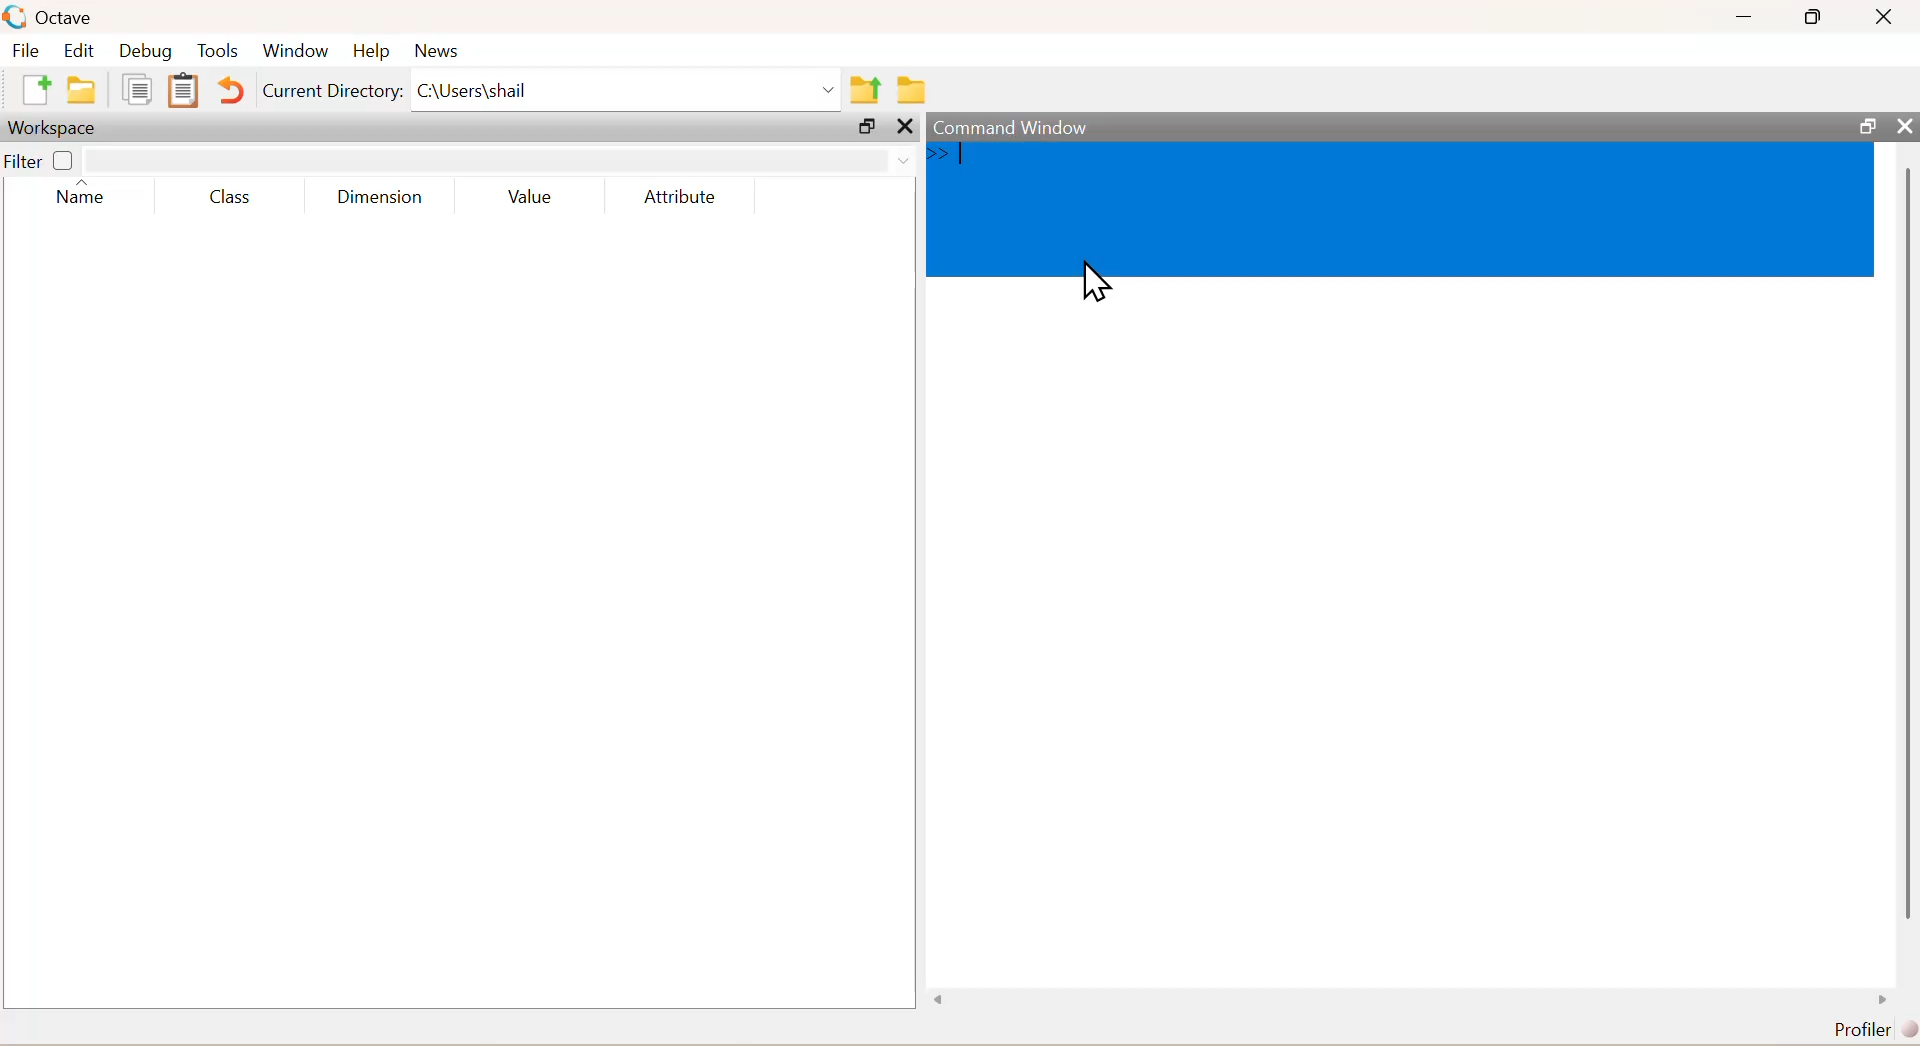  Describe the element at coordinates (17, 17) in the screenshot. I see `logo` at that location.